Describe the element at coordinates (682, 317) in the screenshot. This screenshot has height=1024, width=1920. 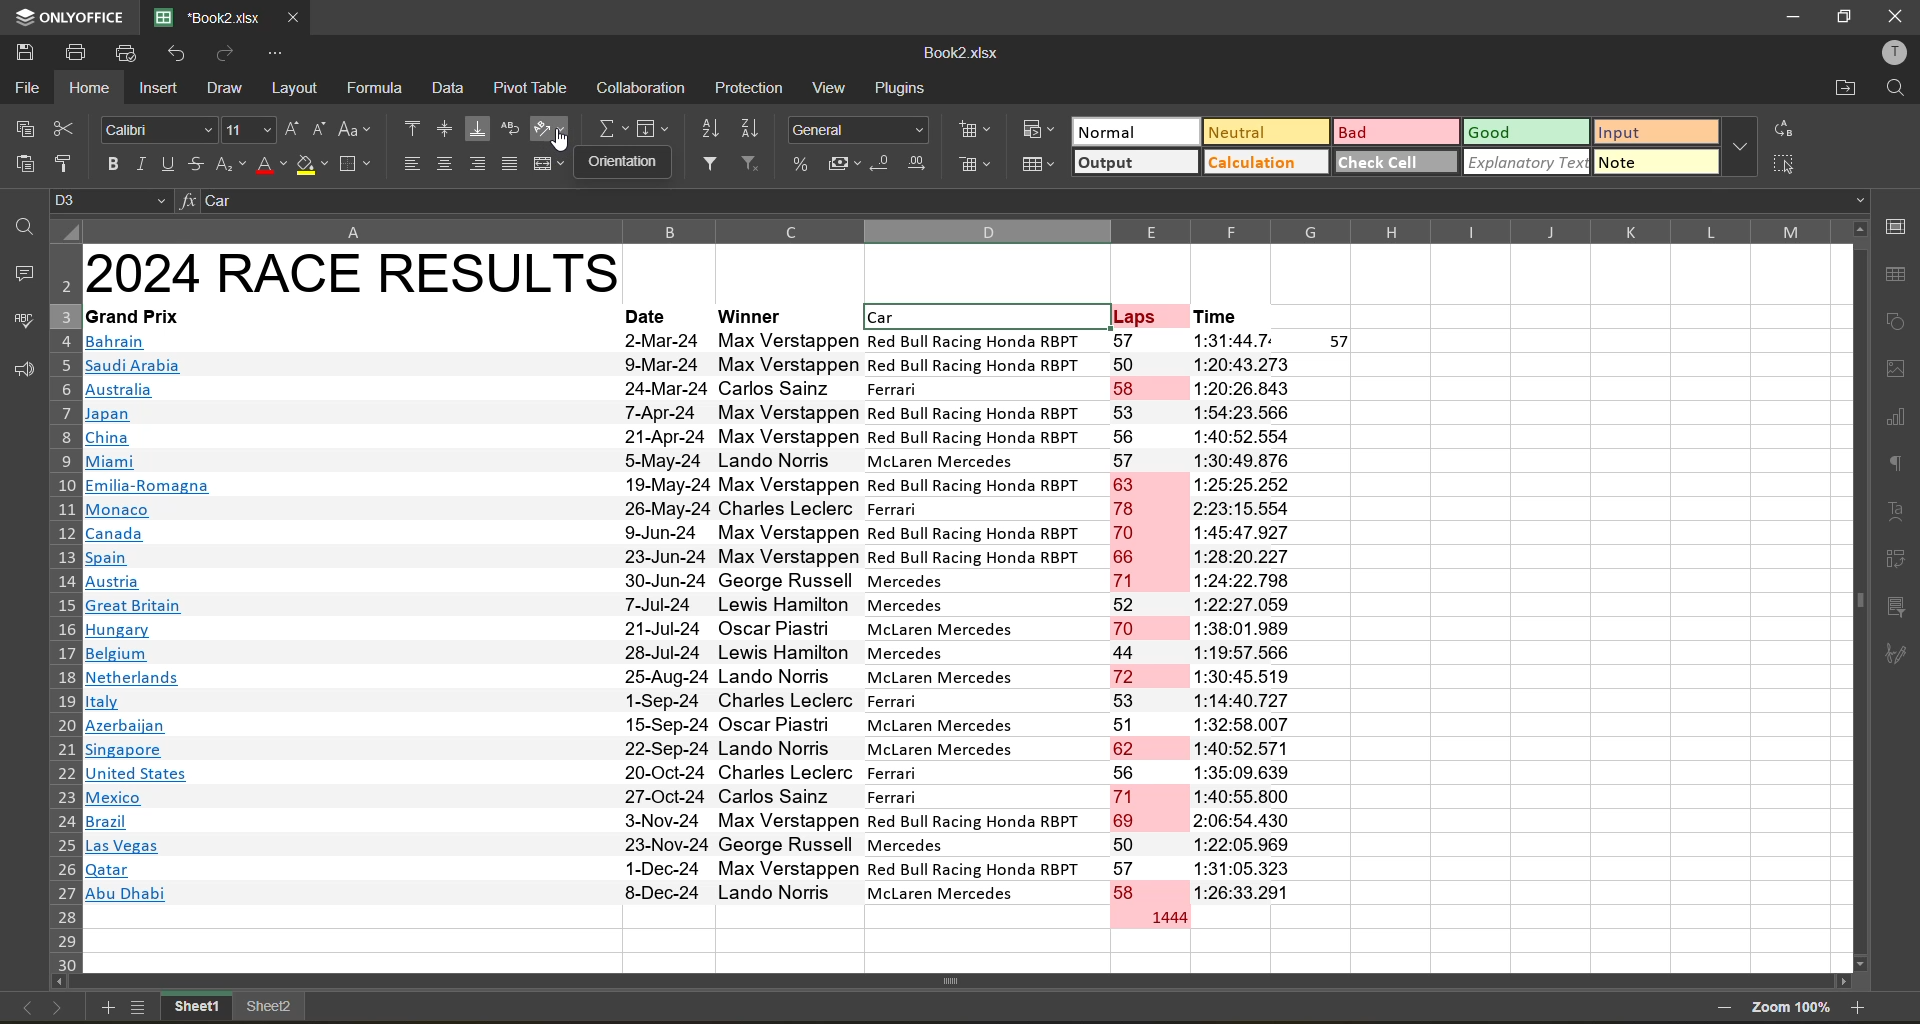
I see `Cell heading` at that location.